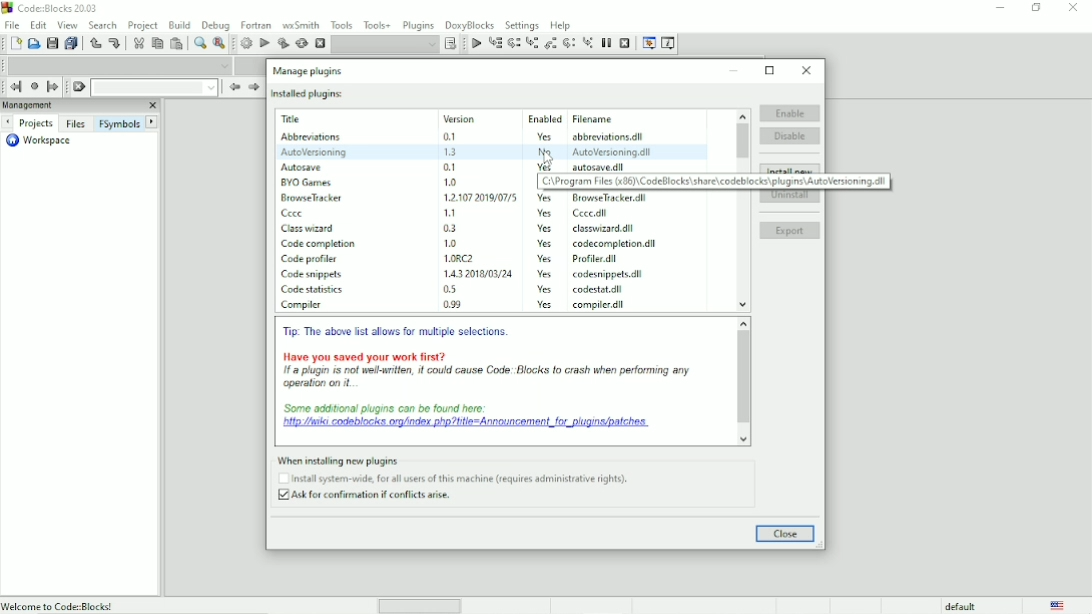 The width and height of the screenshot is (1092, 614). I want to click on file, so click(616, 167).